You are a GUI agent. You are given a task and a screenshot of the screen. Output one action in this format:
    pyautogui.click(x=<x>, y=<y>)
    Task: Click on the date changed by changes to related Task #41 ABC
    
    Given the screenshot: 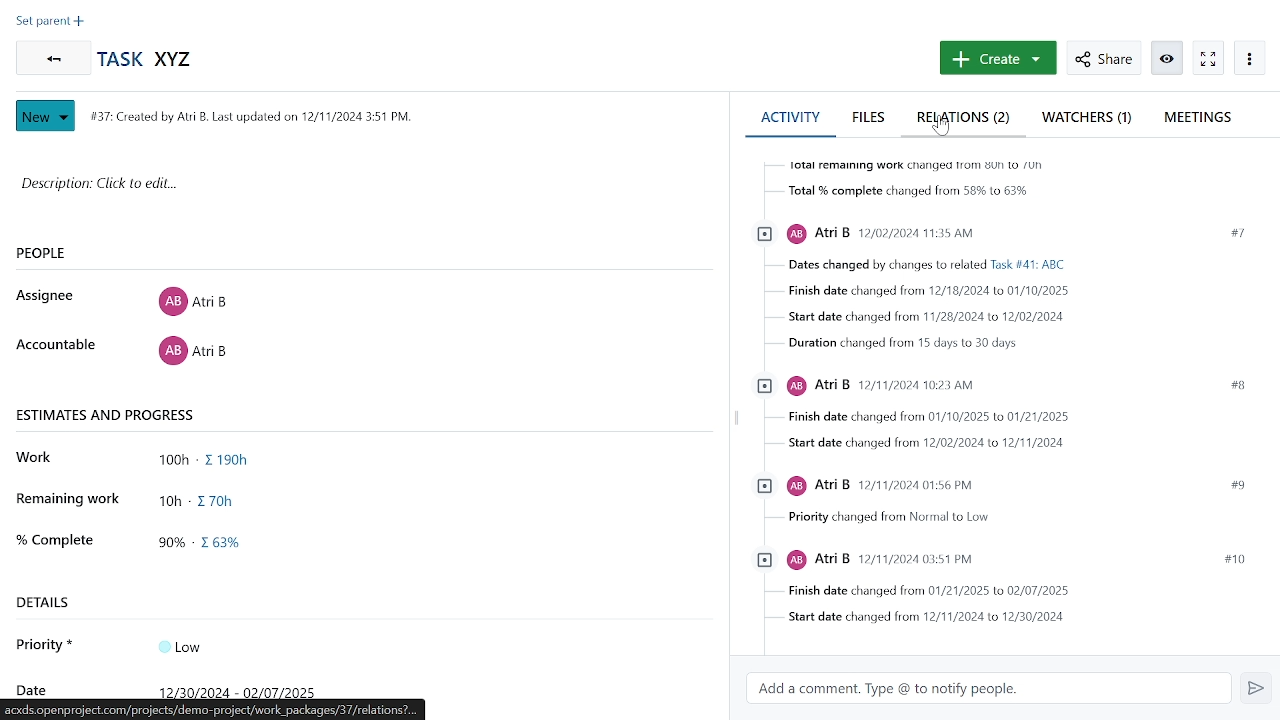 What is the action you would take?
    pyautogui.click(x=918, y=266)
    